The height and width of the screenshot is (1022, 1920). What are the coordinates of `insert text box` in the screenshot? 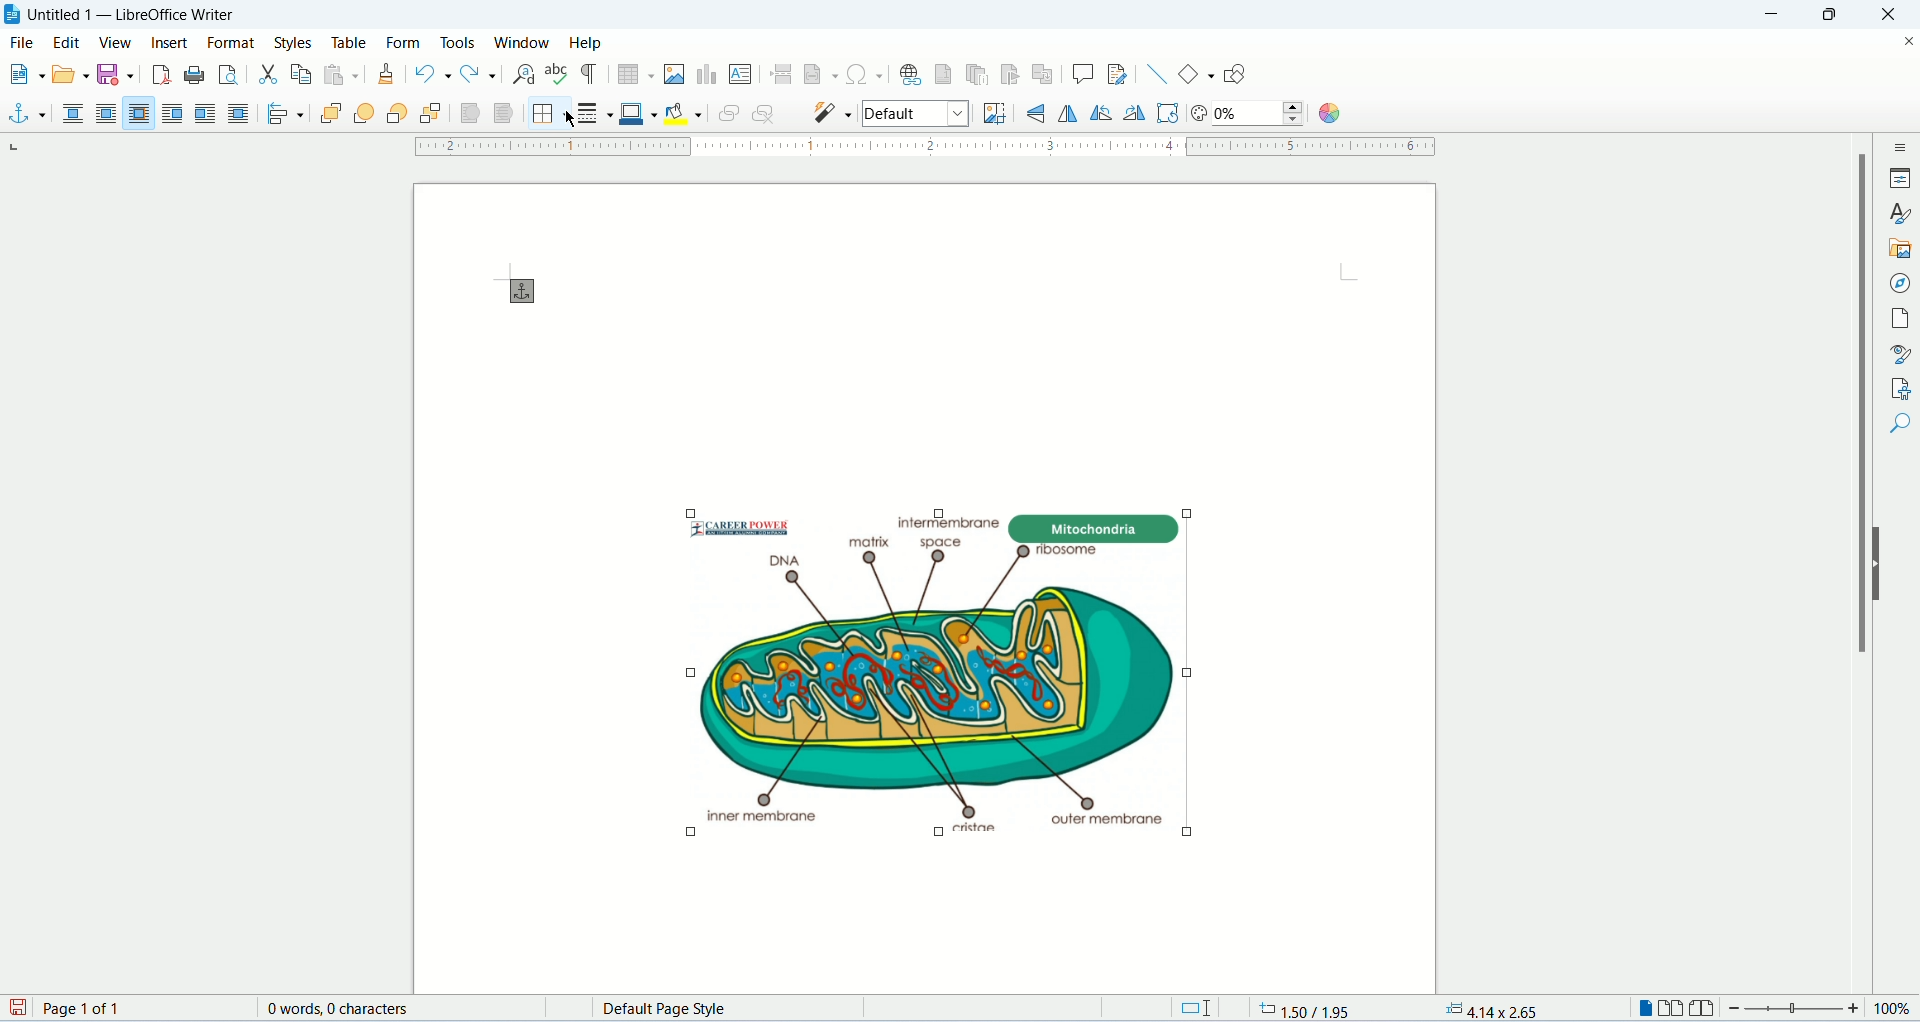 It's located at (740, 73).